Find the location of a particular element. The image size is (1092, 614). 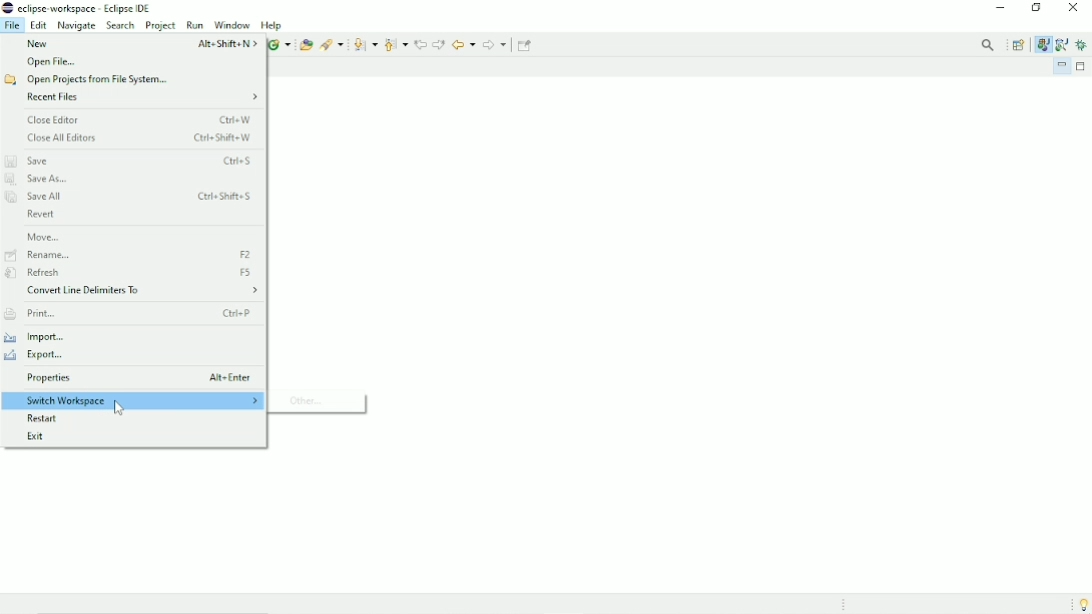

Next edit location is located at coordinates (439, 44).